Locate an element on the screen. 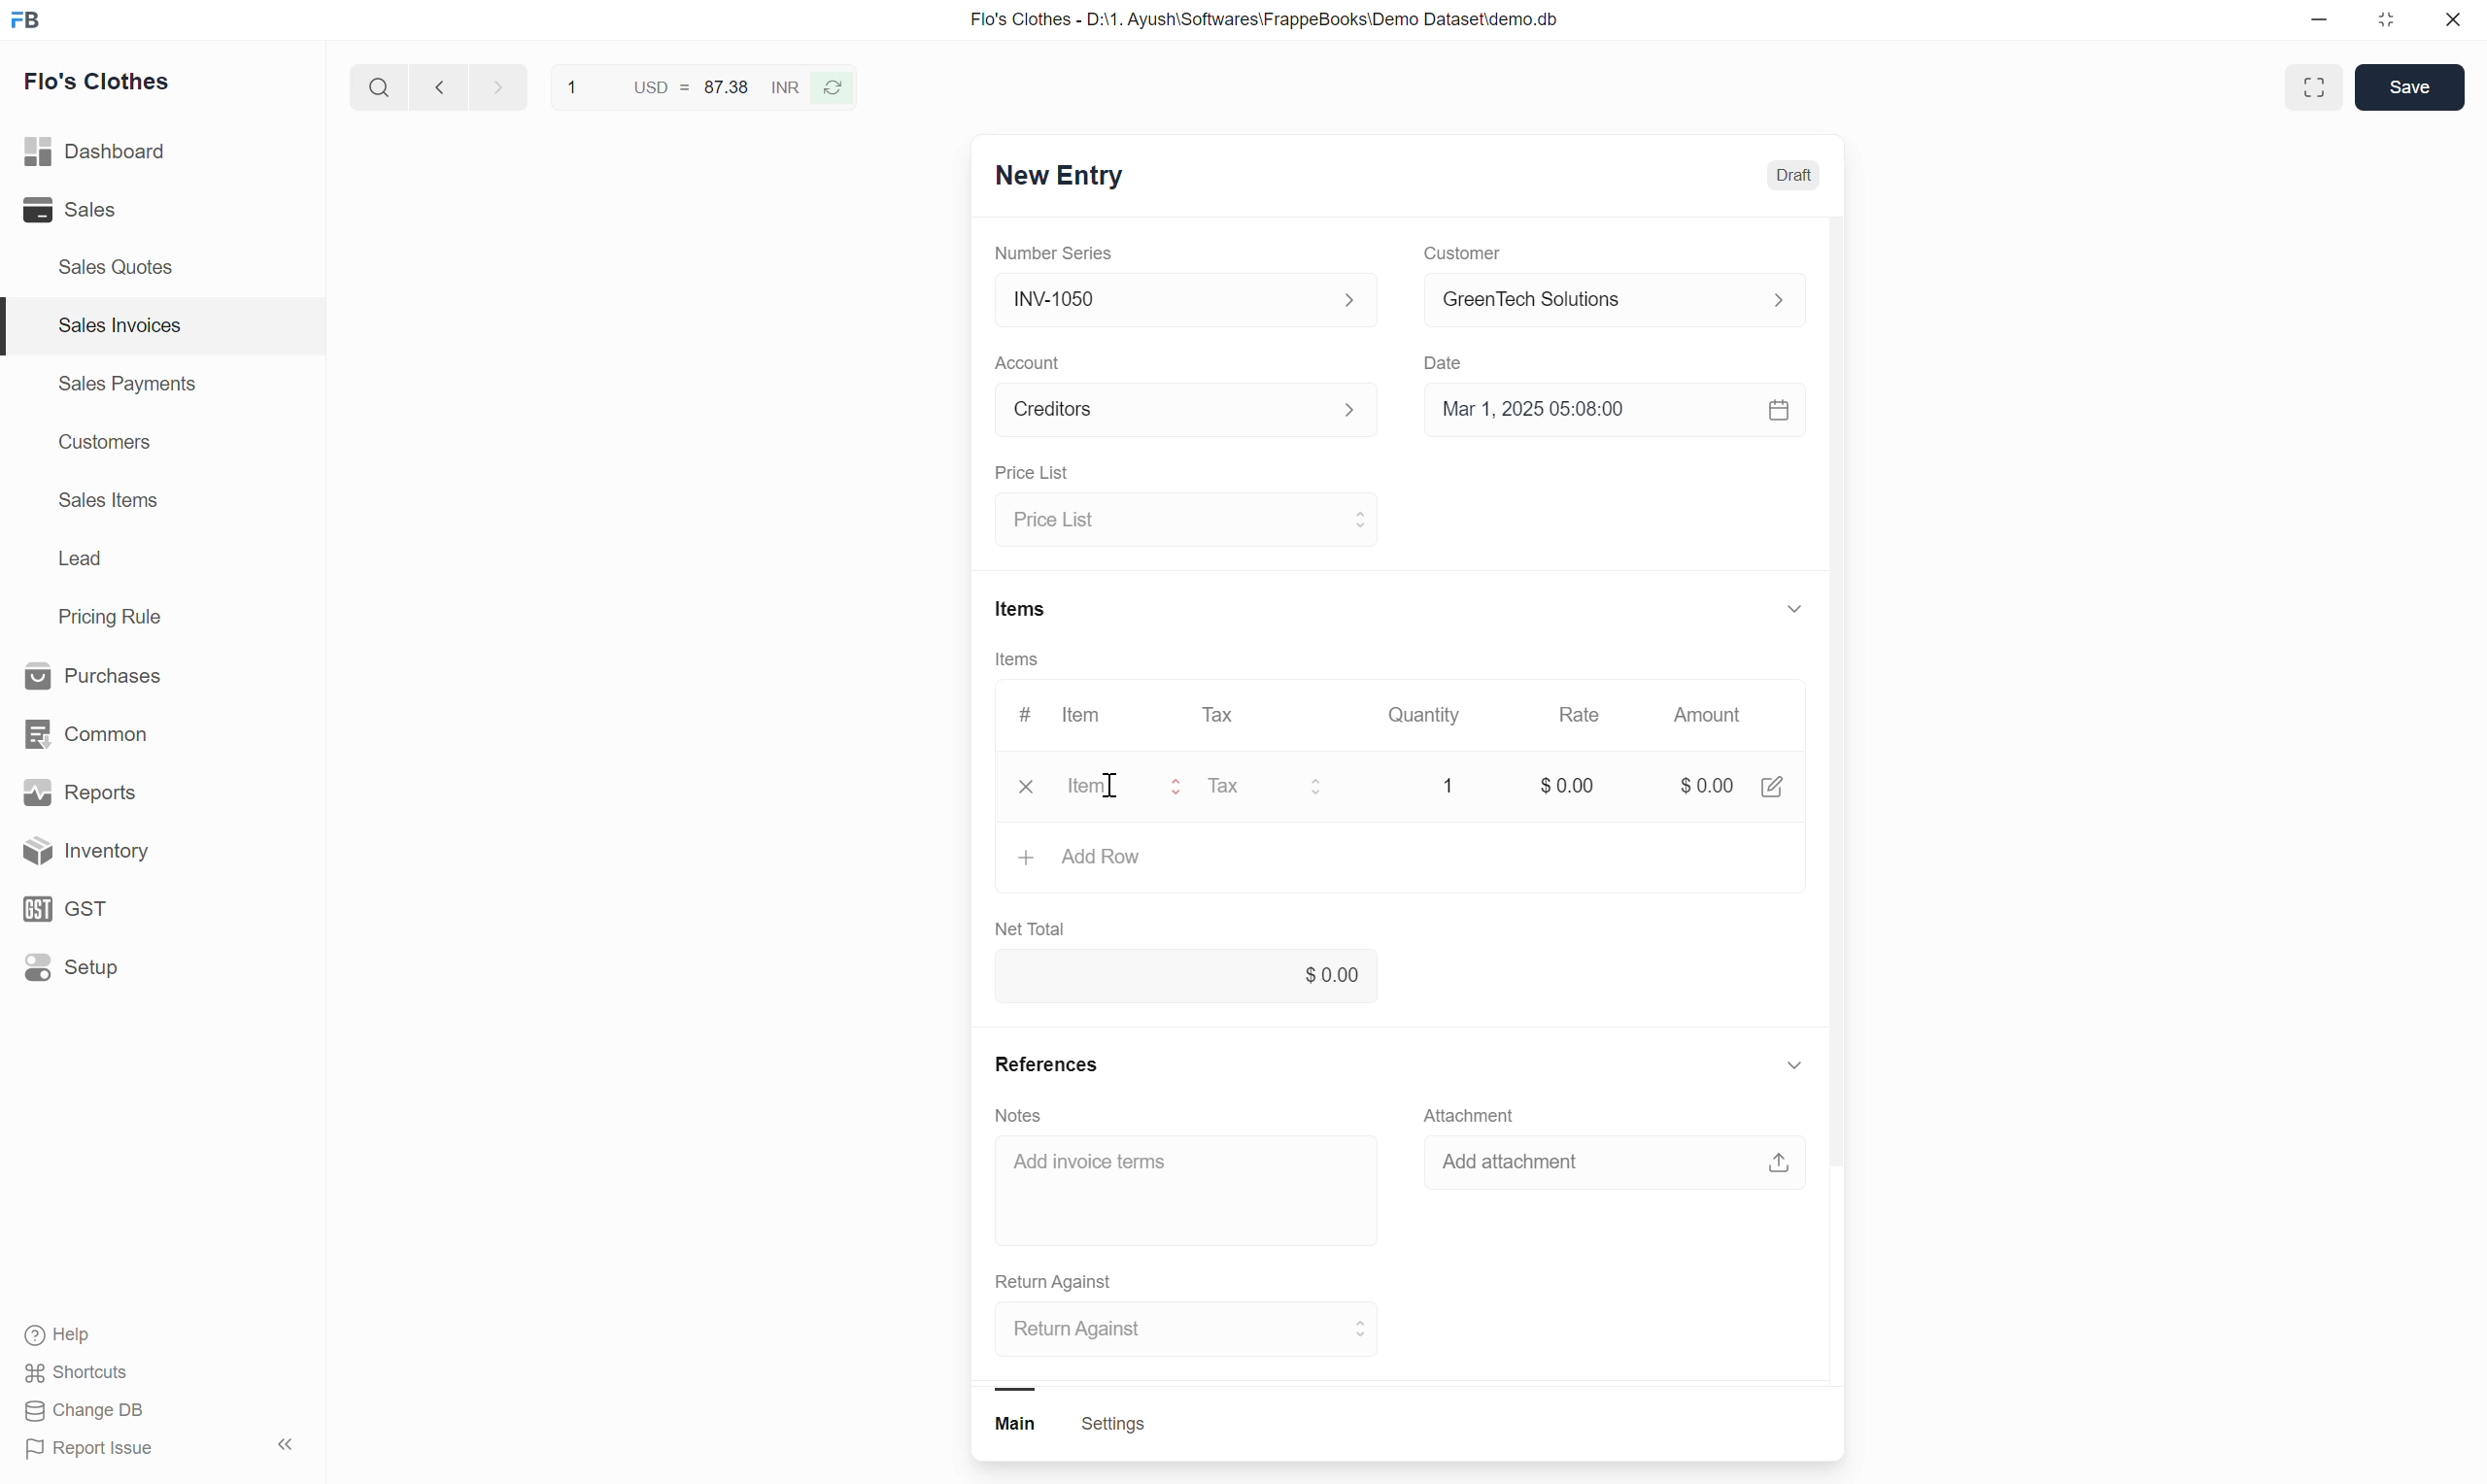 The height and width of the screenshot is (1484, 2487). Flo's Clothes is located at coordinates (108, 85).